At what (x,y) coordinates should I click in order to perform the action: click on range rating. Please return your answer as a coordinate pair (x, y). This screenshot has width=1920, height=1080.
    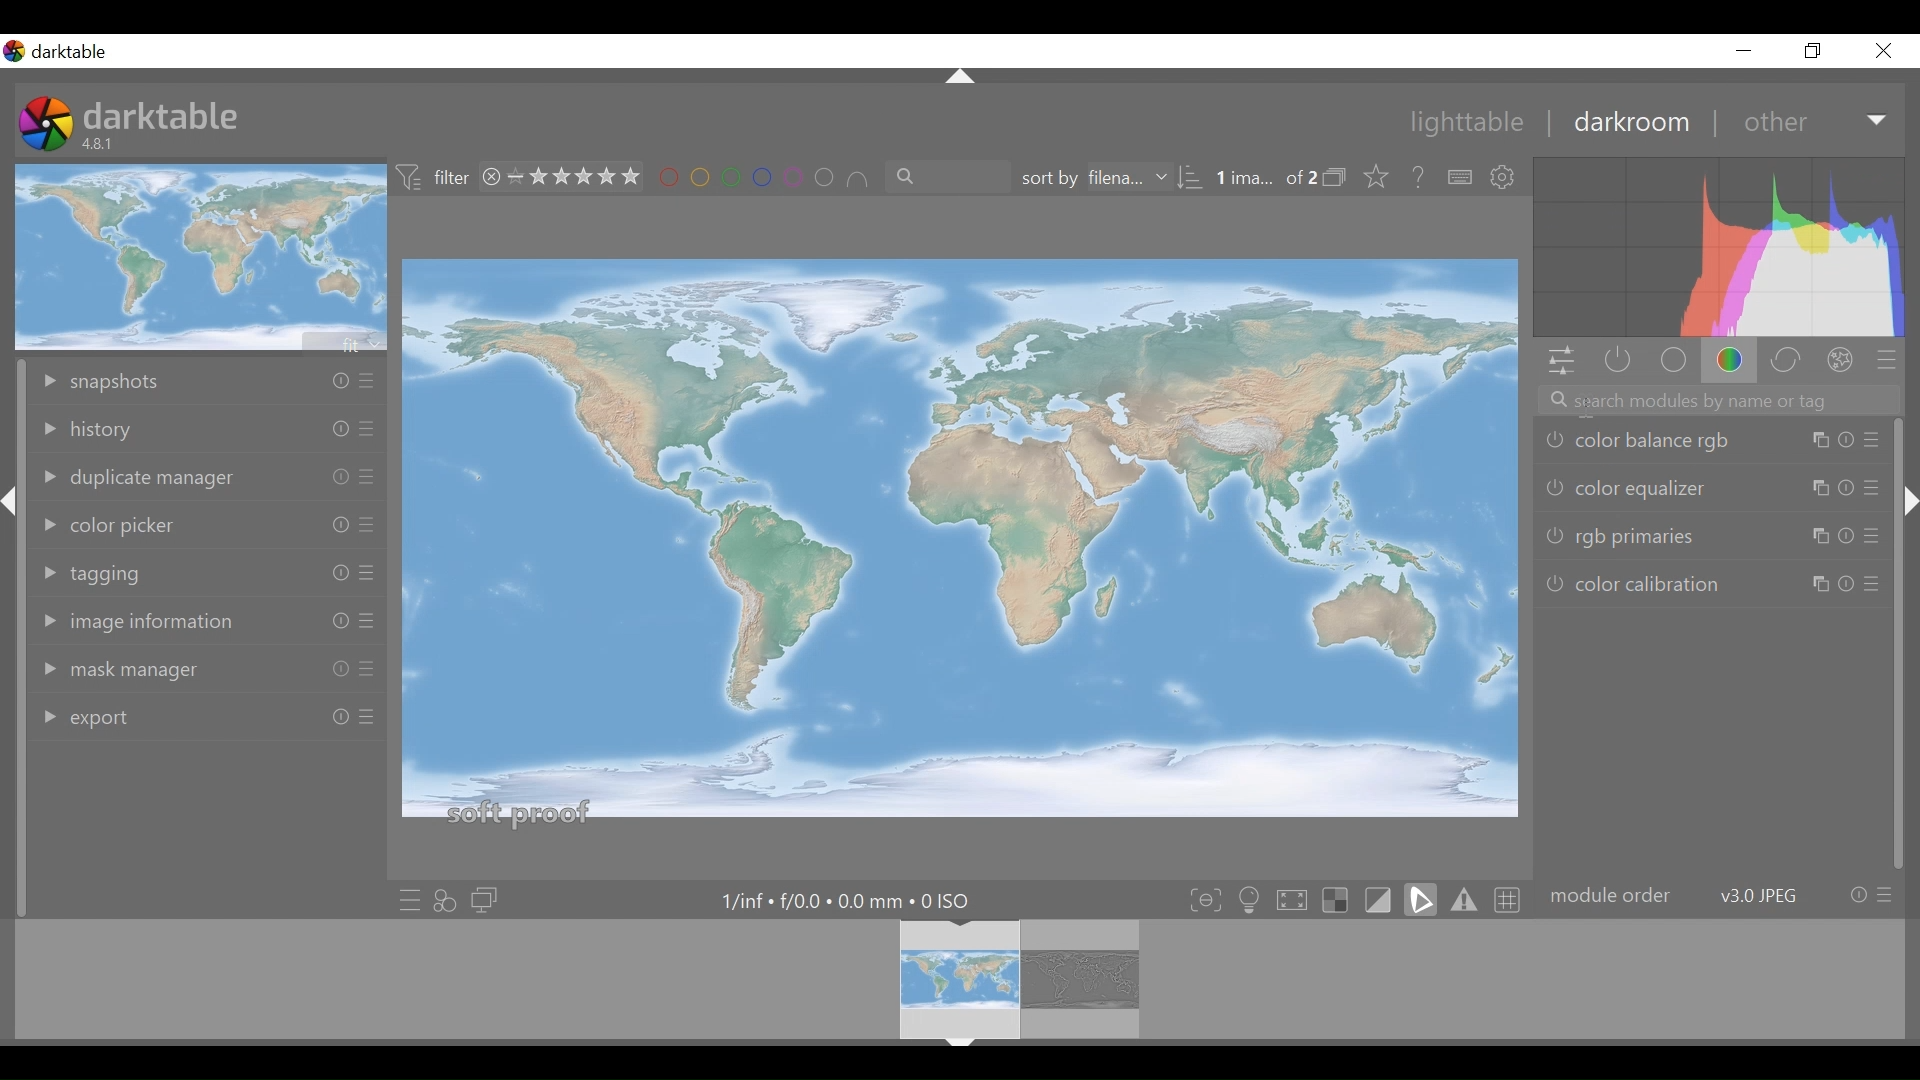
    Looking at the image, I should click on (573, 176).